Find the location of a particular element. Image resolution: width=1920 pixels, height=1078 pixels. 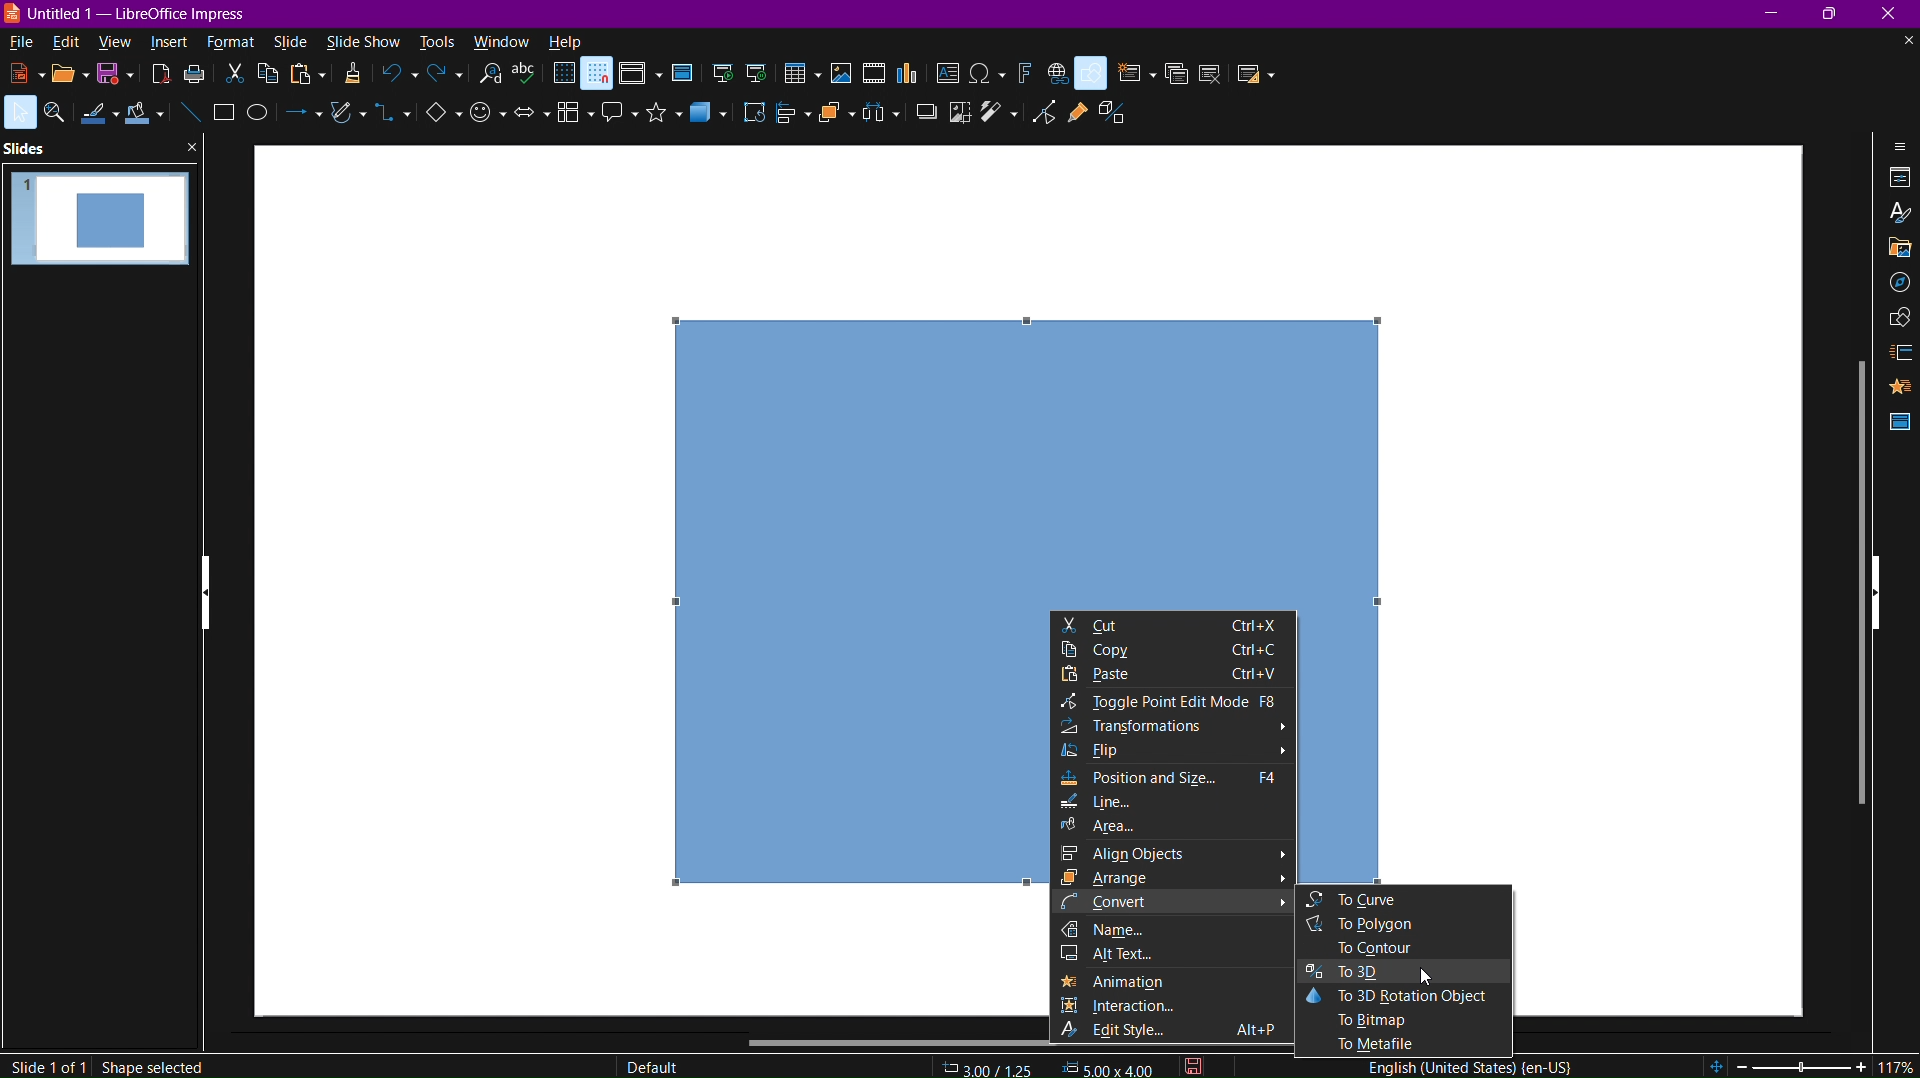

Display Grid is located at coordinates (563, 76).